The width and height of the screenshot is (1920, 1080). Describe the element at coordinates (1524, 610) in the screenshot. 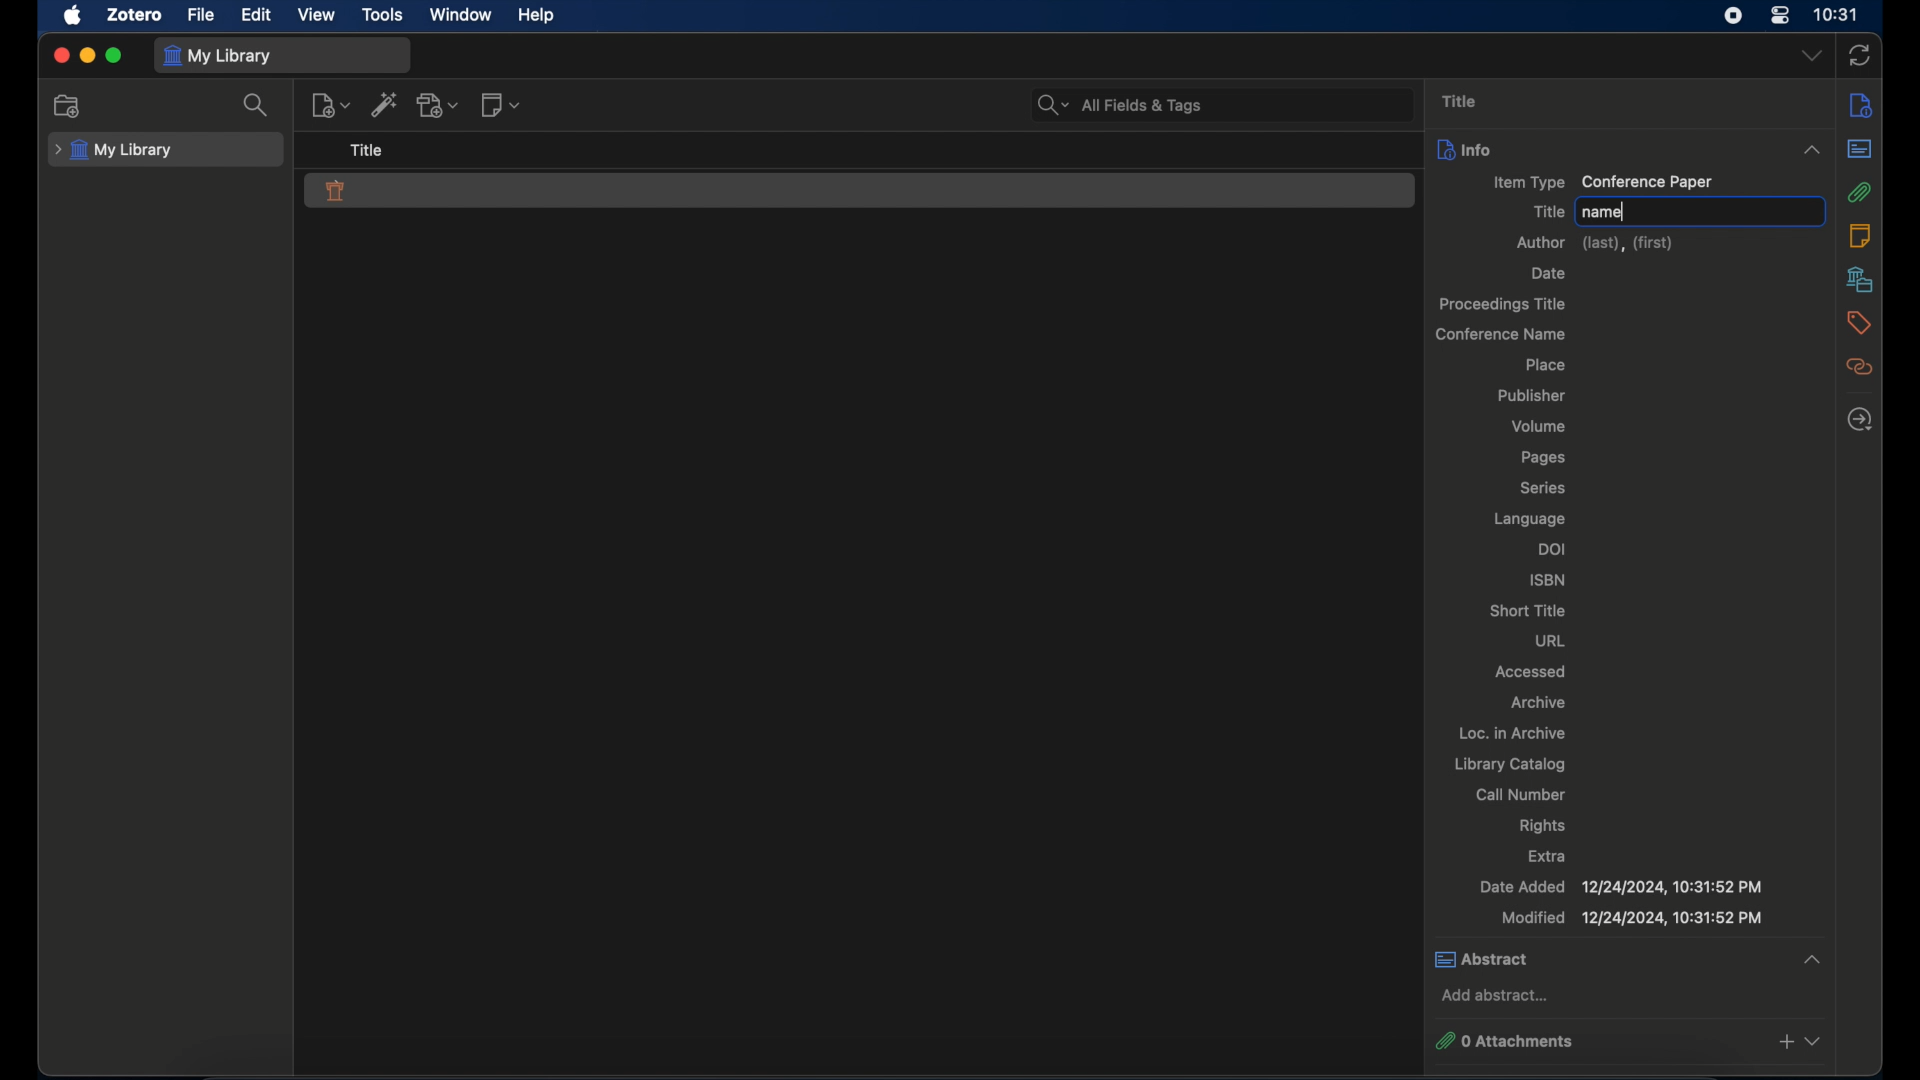

I see `short title` at that location.